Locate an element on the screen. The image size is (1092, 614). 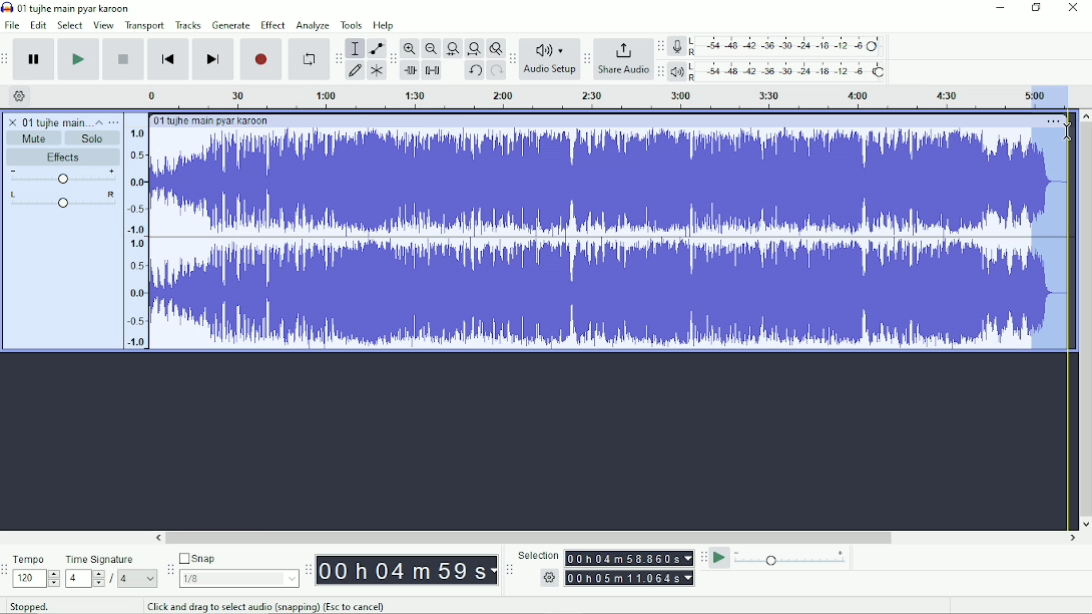
Effect is located at coordinates (274, 25).